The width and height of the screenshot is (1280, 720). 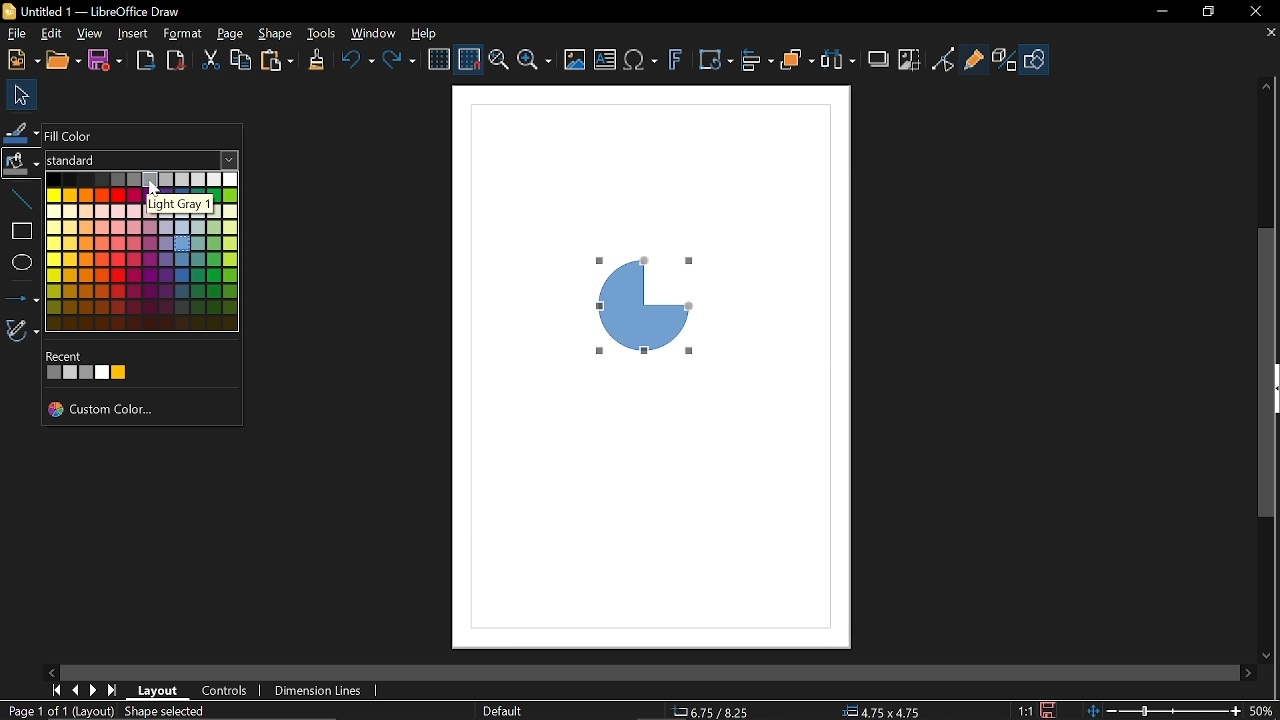 I want to click on Default (Slide master name), so click(x=506, y=711).